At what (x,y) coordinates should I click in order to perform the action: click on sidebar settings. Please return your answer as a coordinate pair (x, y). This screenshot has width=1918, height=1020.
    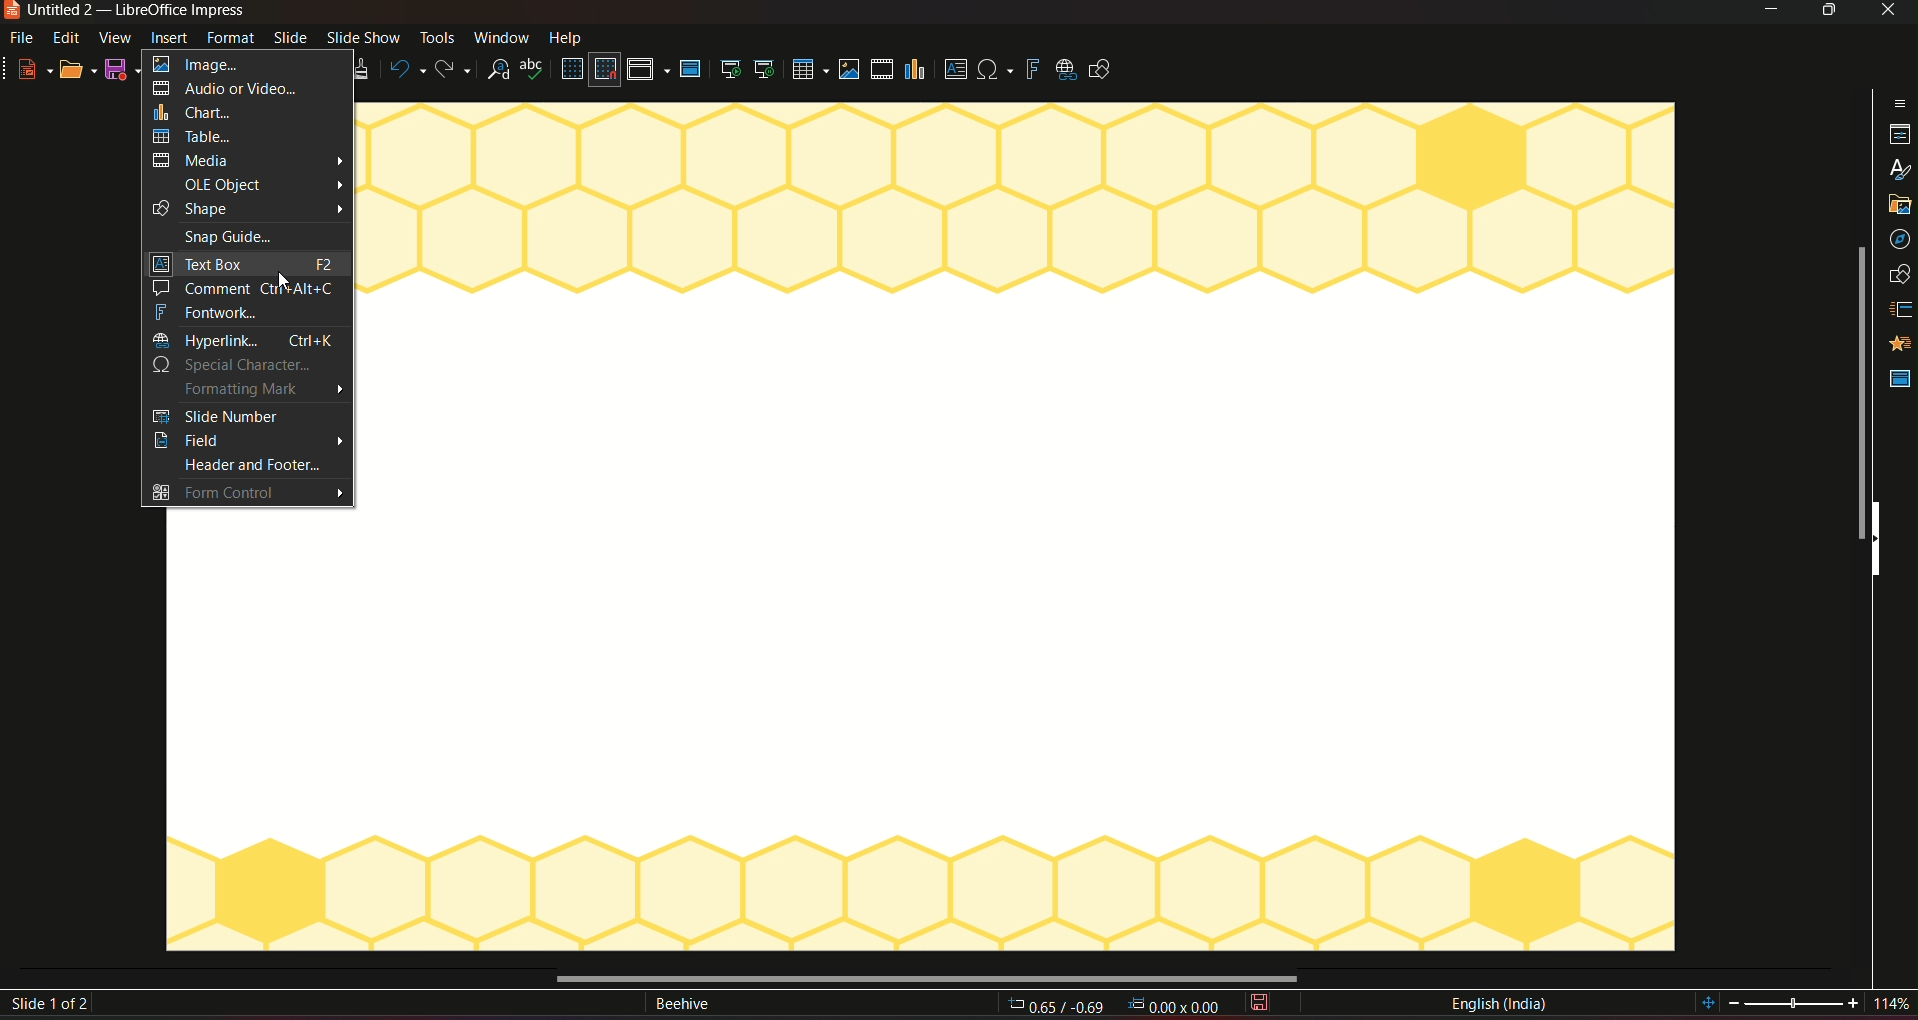
    Looking at the image, I should click on (1899, 102).